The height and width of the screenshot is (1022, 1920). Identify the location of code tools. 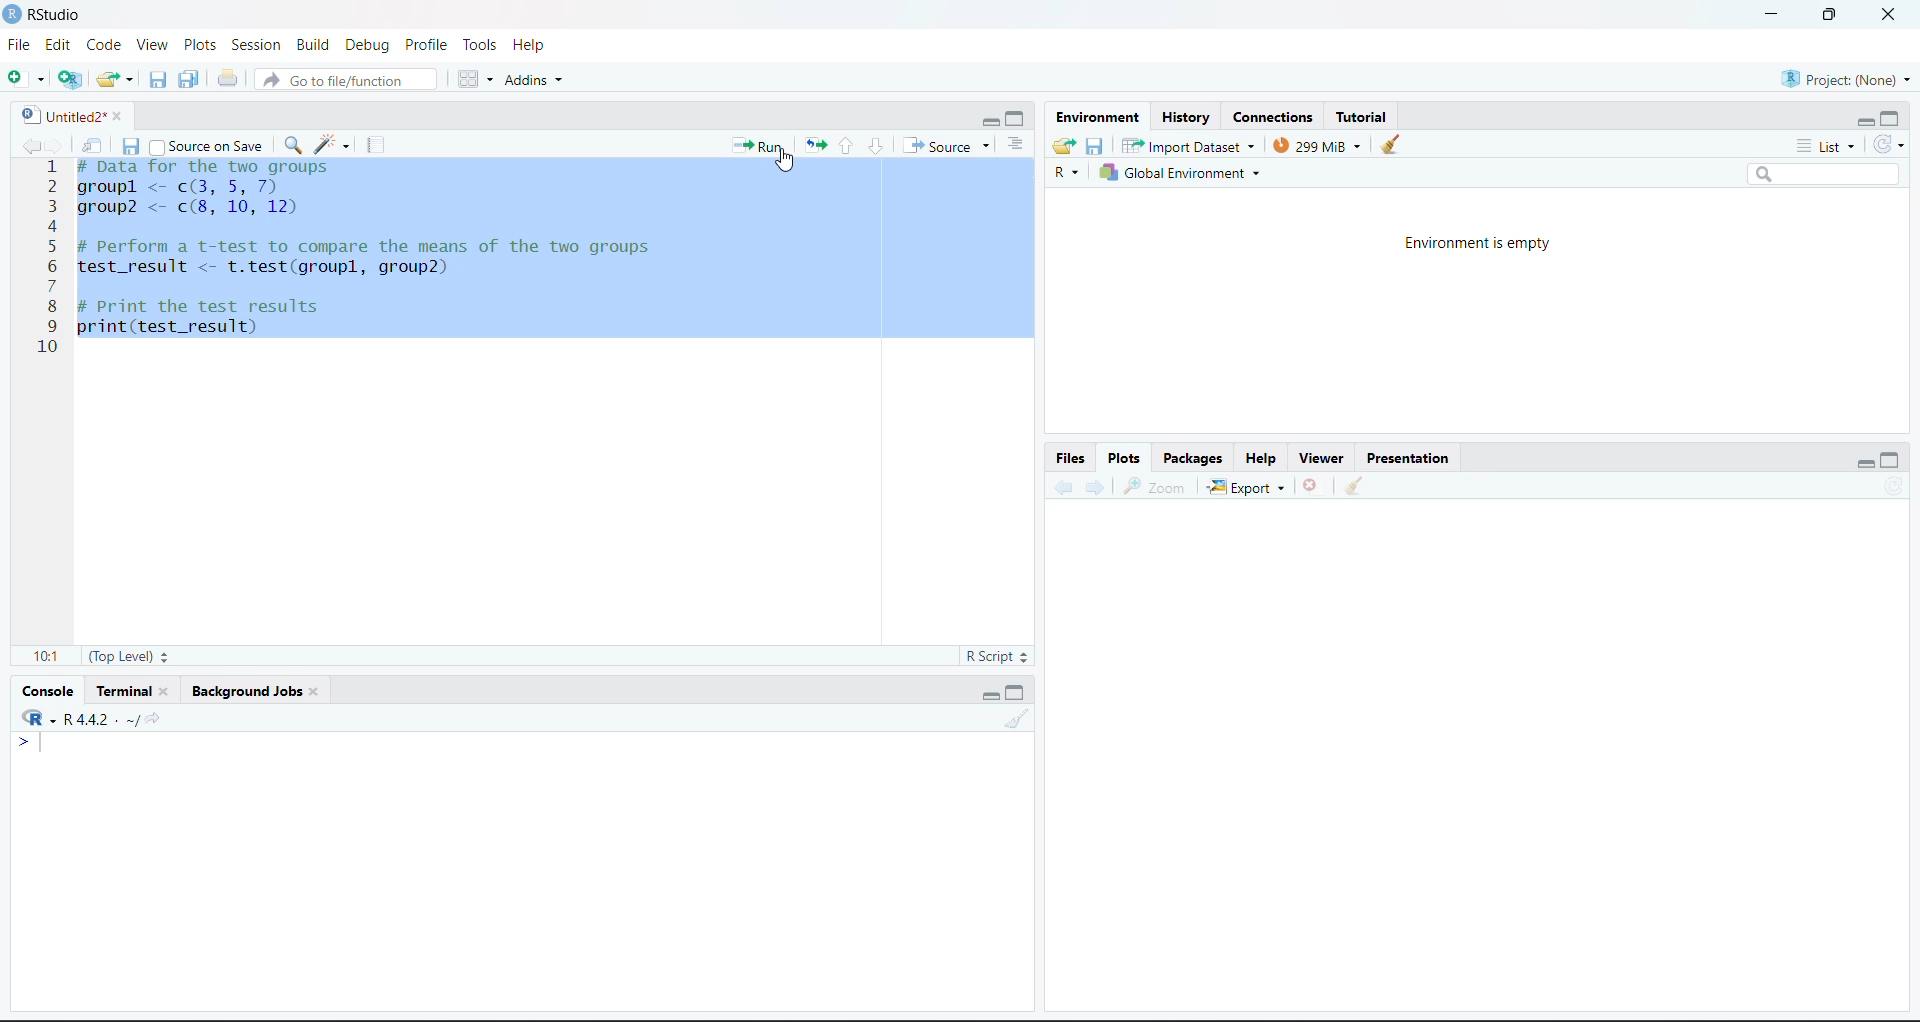
(331, 143).